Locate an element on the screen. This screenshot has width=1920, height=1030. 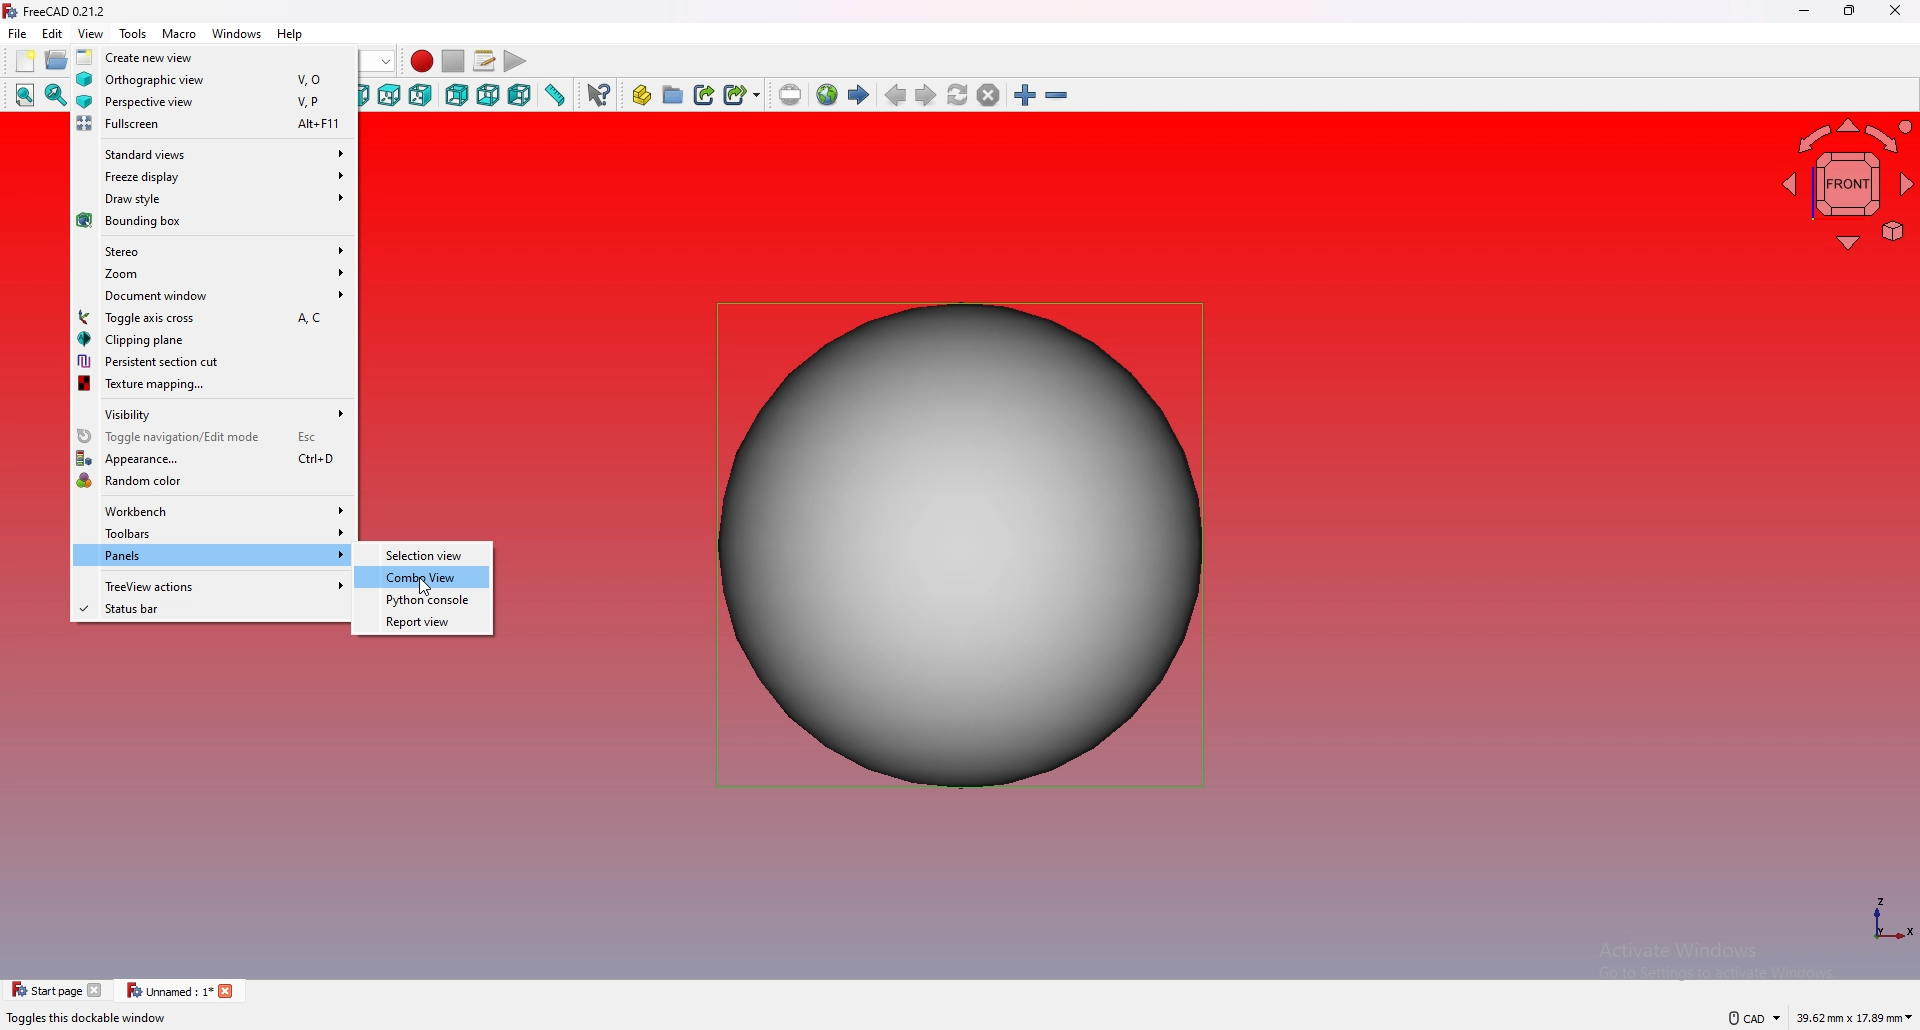
set url is located at coordinates (790, 95).